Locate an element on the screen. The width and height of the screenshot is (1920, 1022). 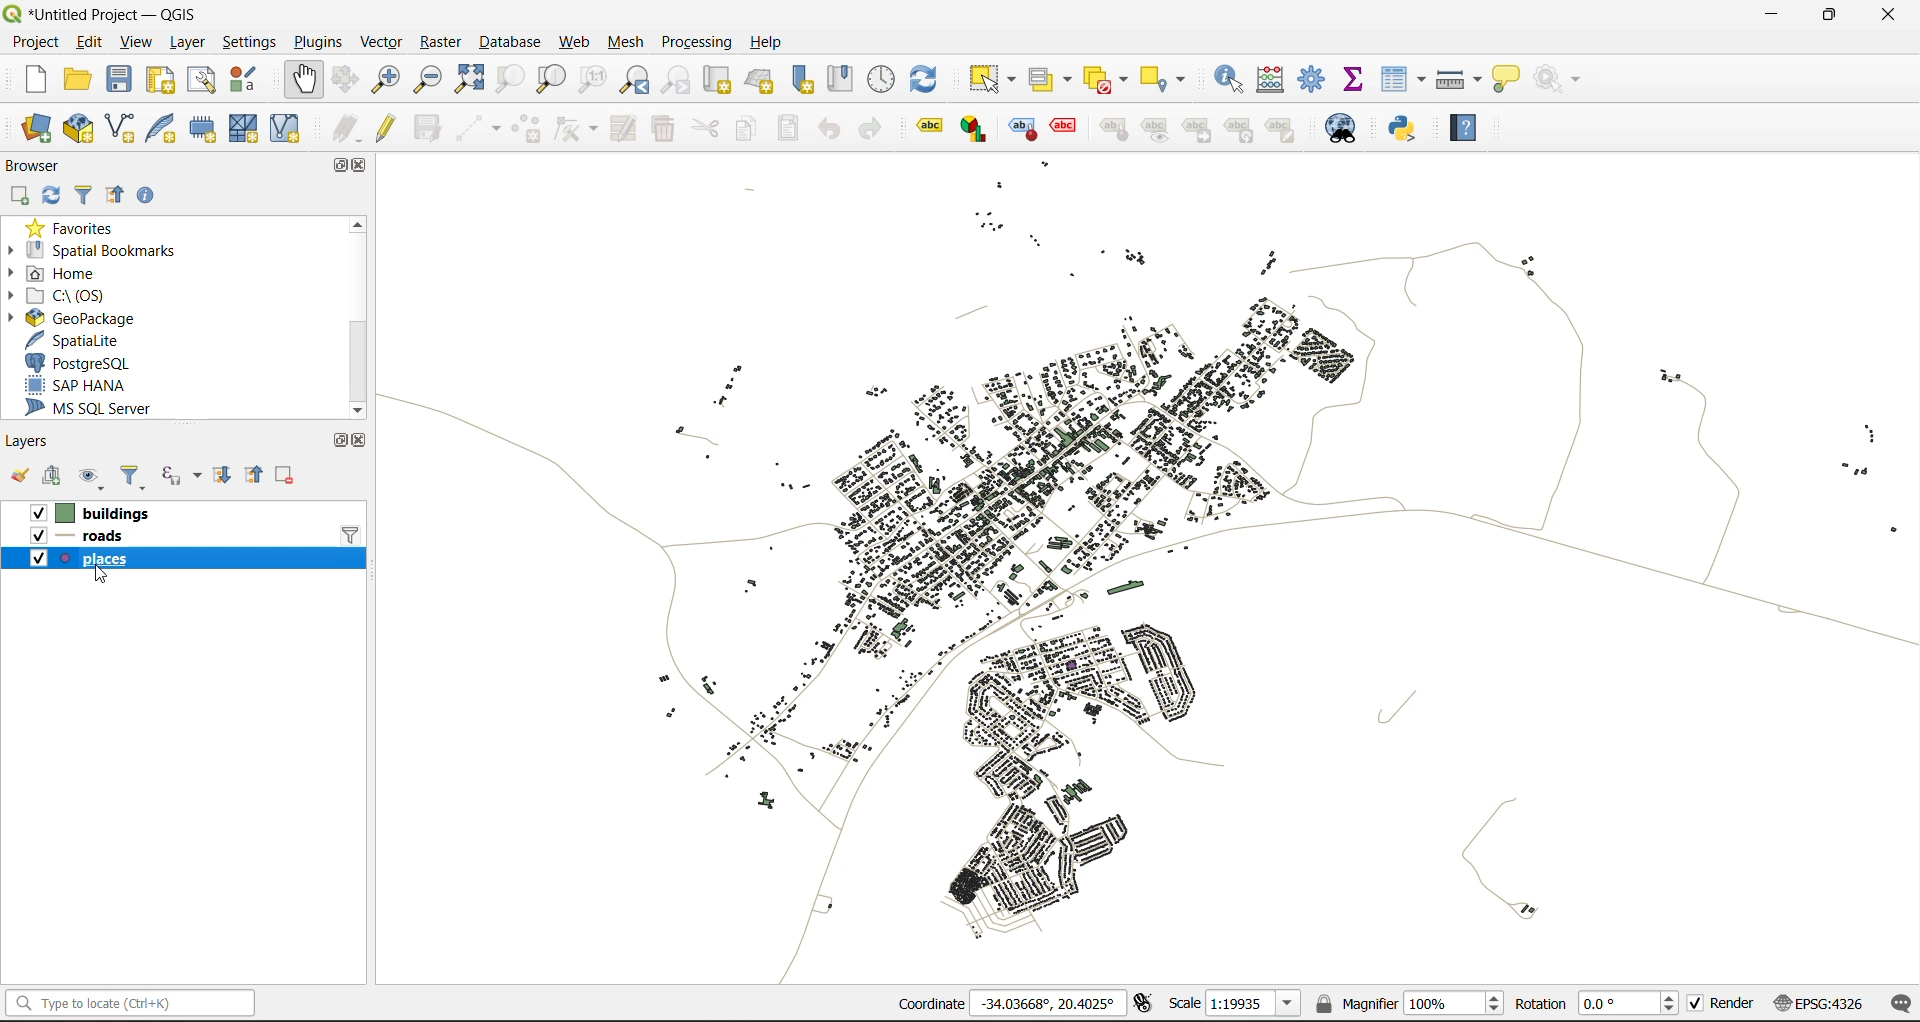
zoom out is located at coordinates (433, 76).